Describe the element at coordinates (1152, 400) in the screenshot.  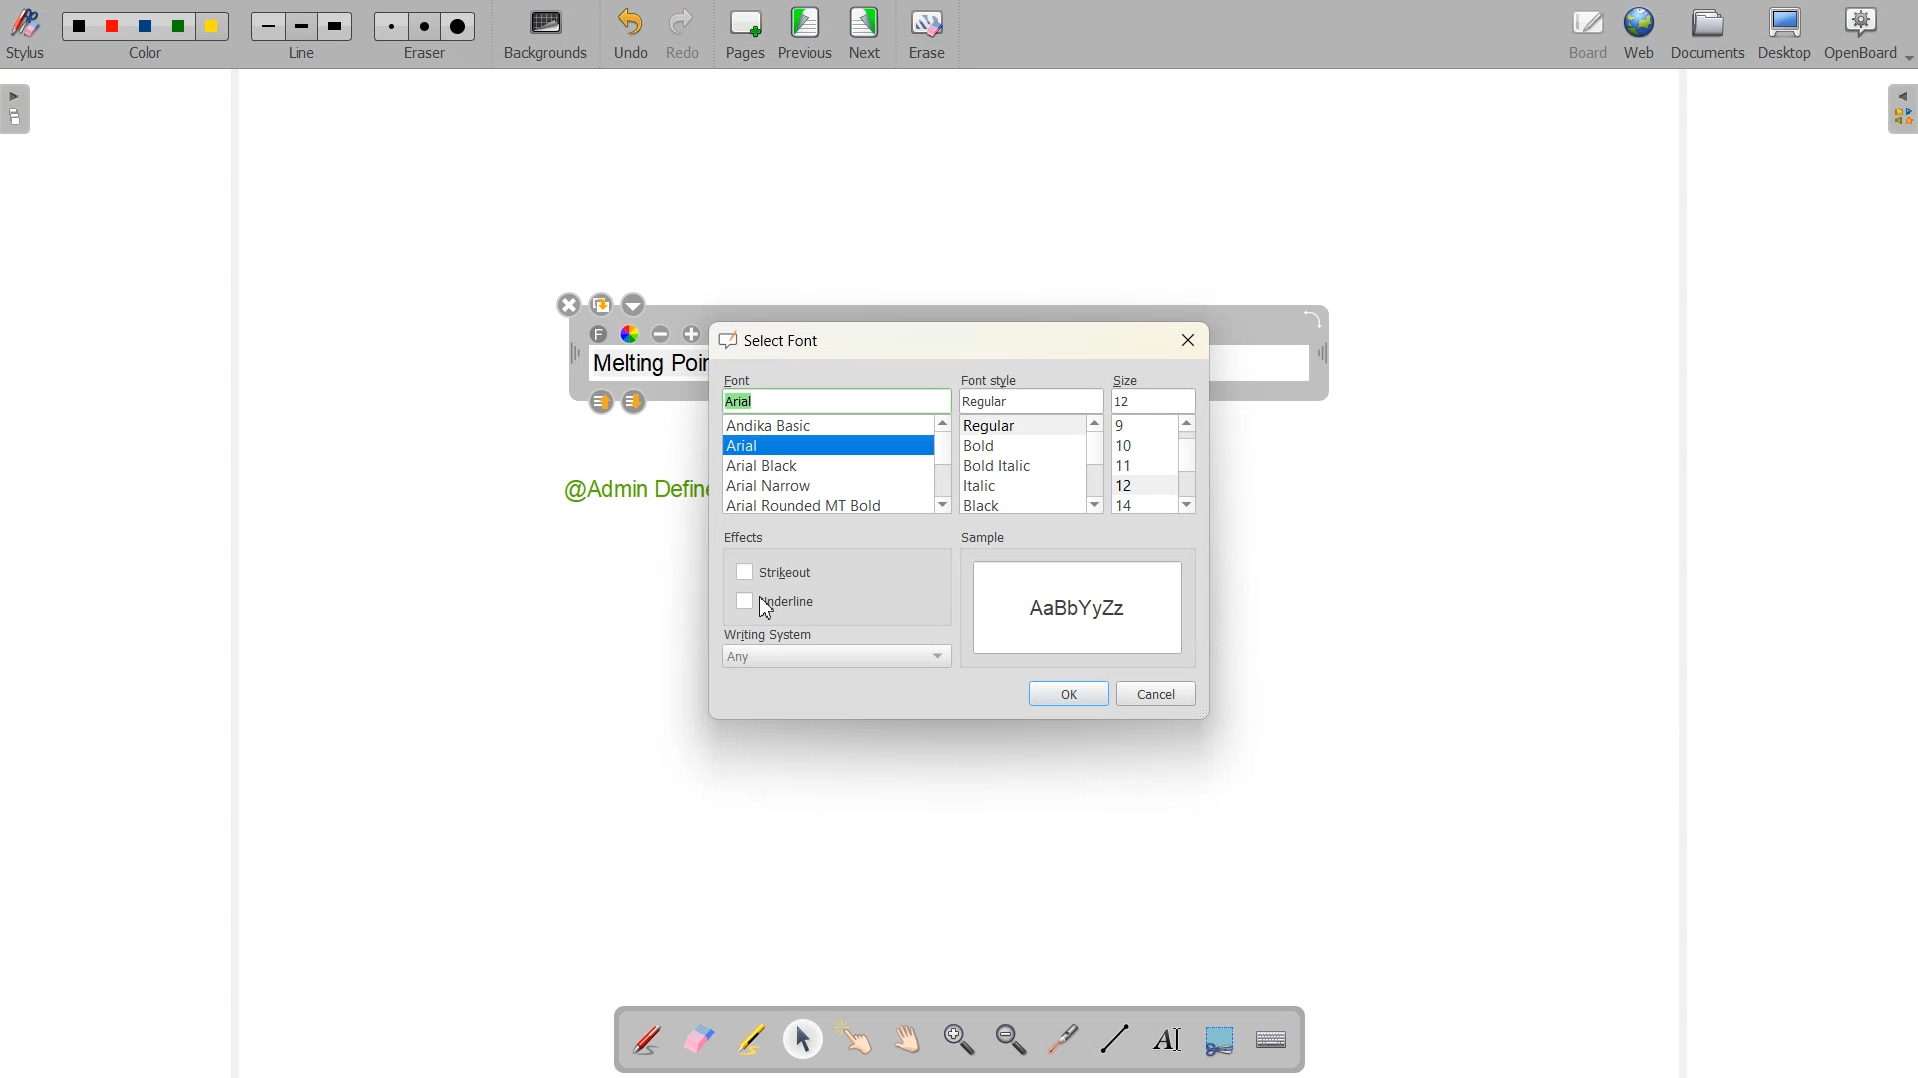
I see `Font Size` at that location.